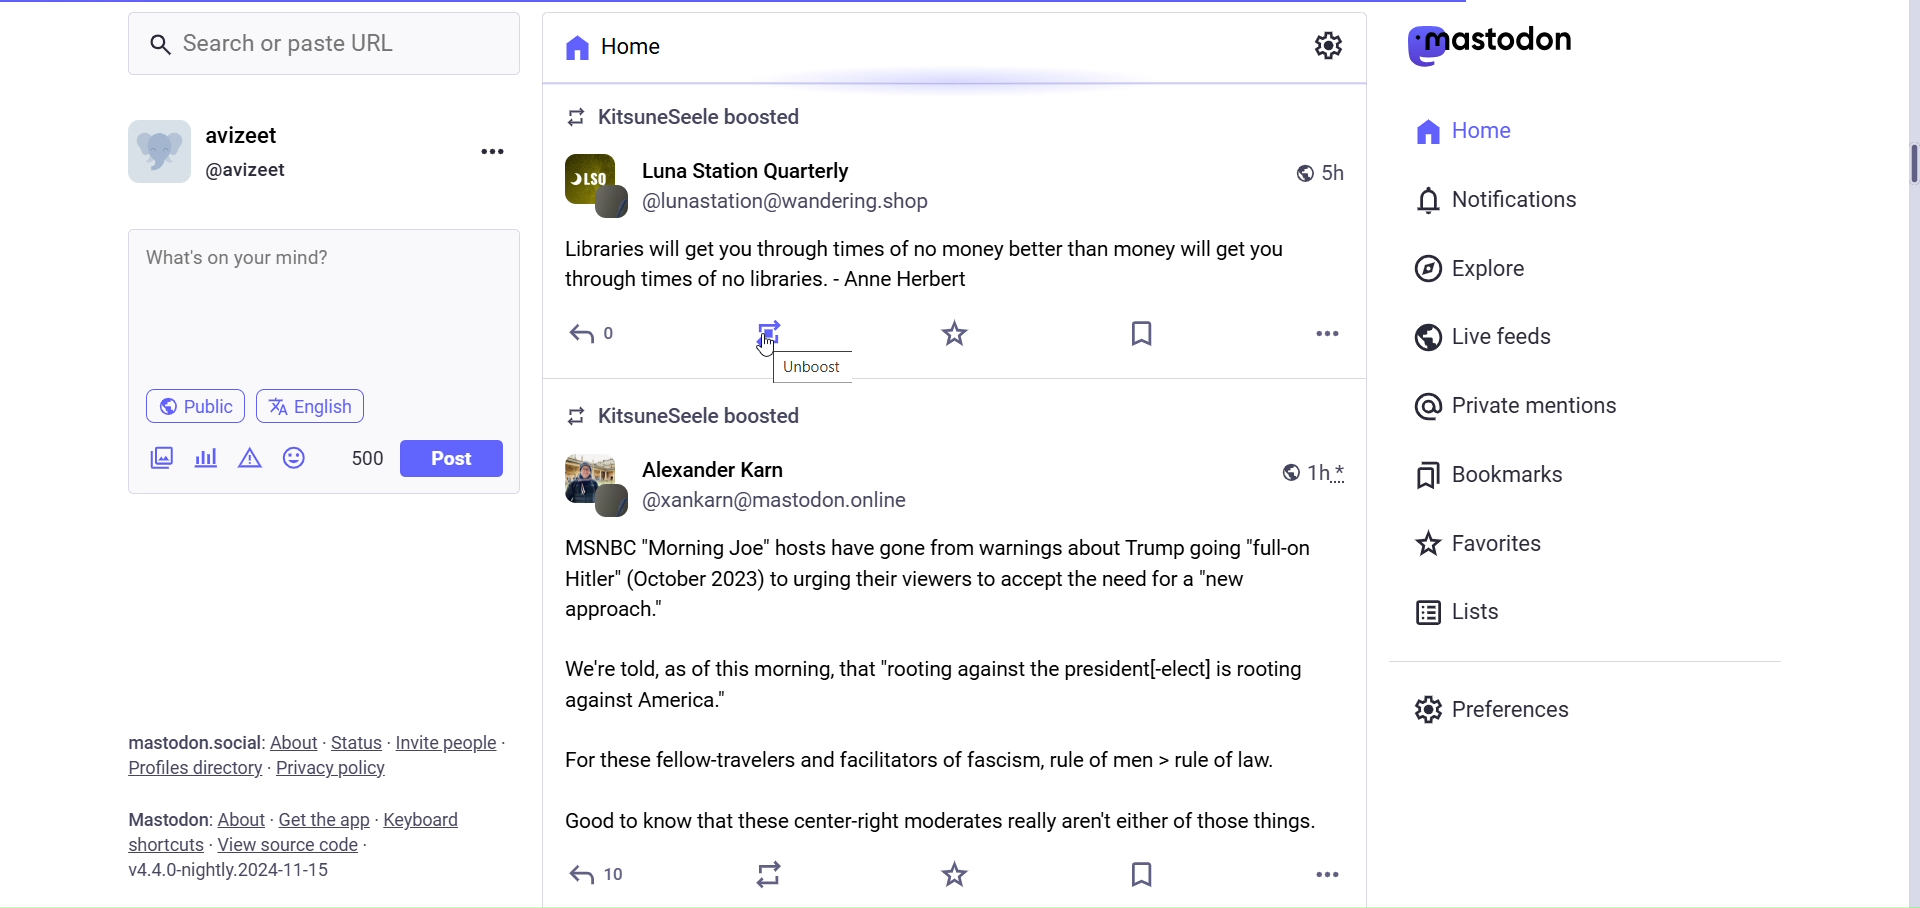  I want to click on Lists, so click(1468, 611).